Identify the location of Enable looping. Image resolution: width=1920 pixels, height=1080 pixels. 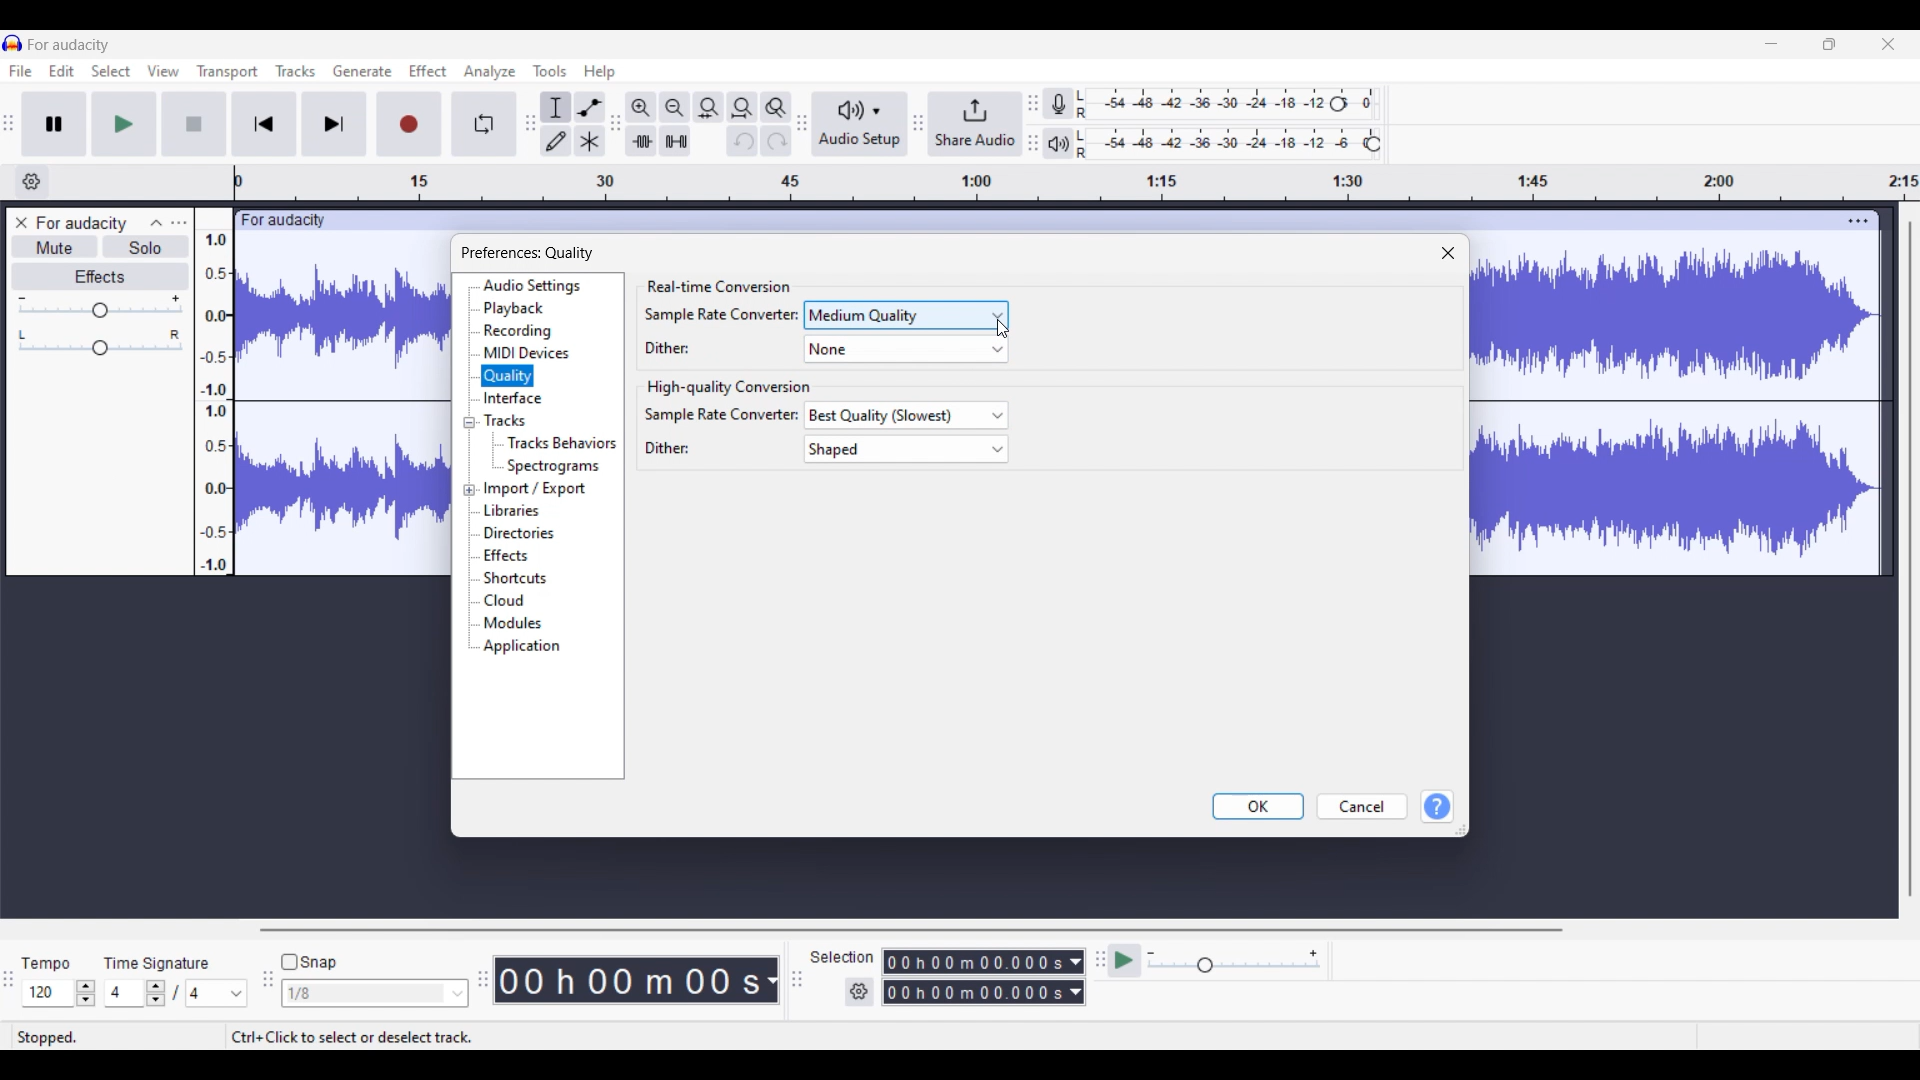
(483, 124).